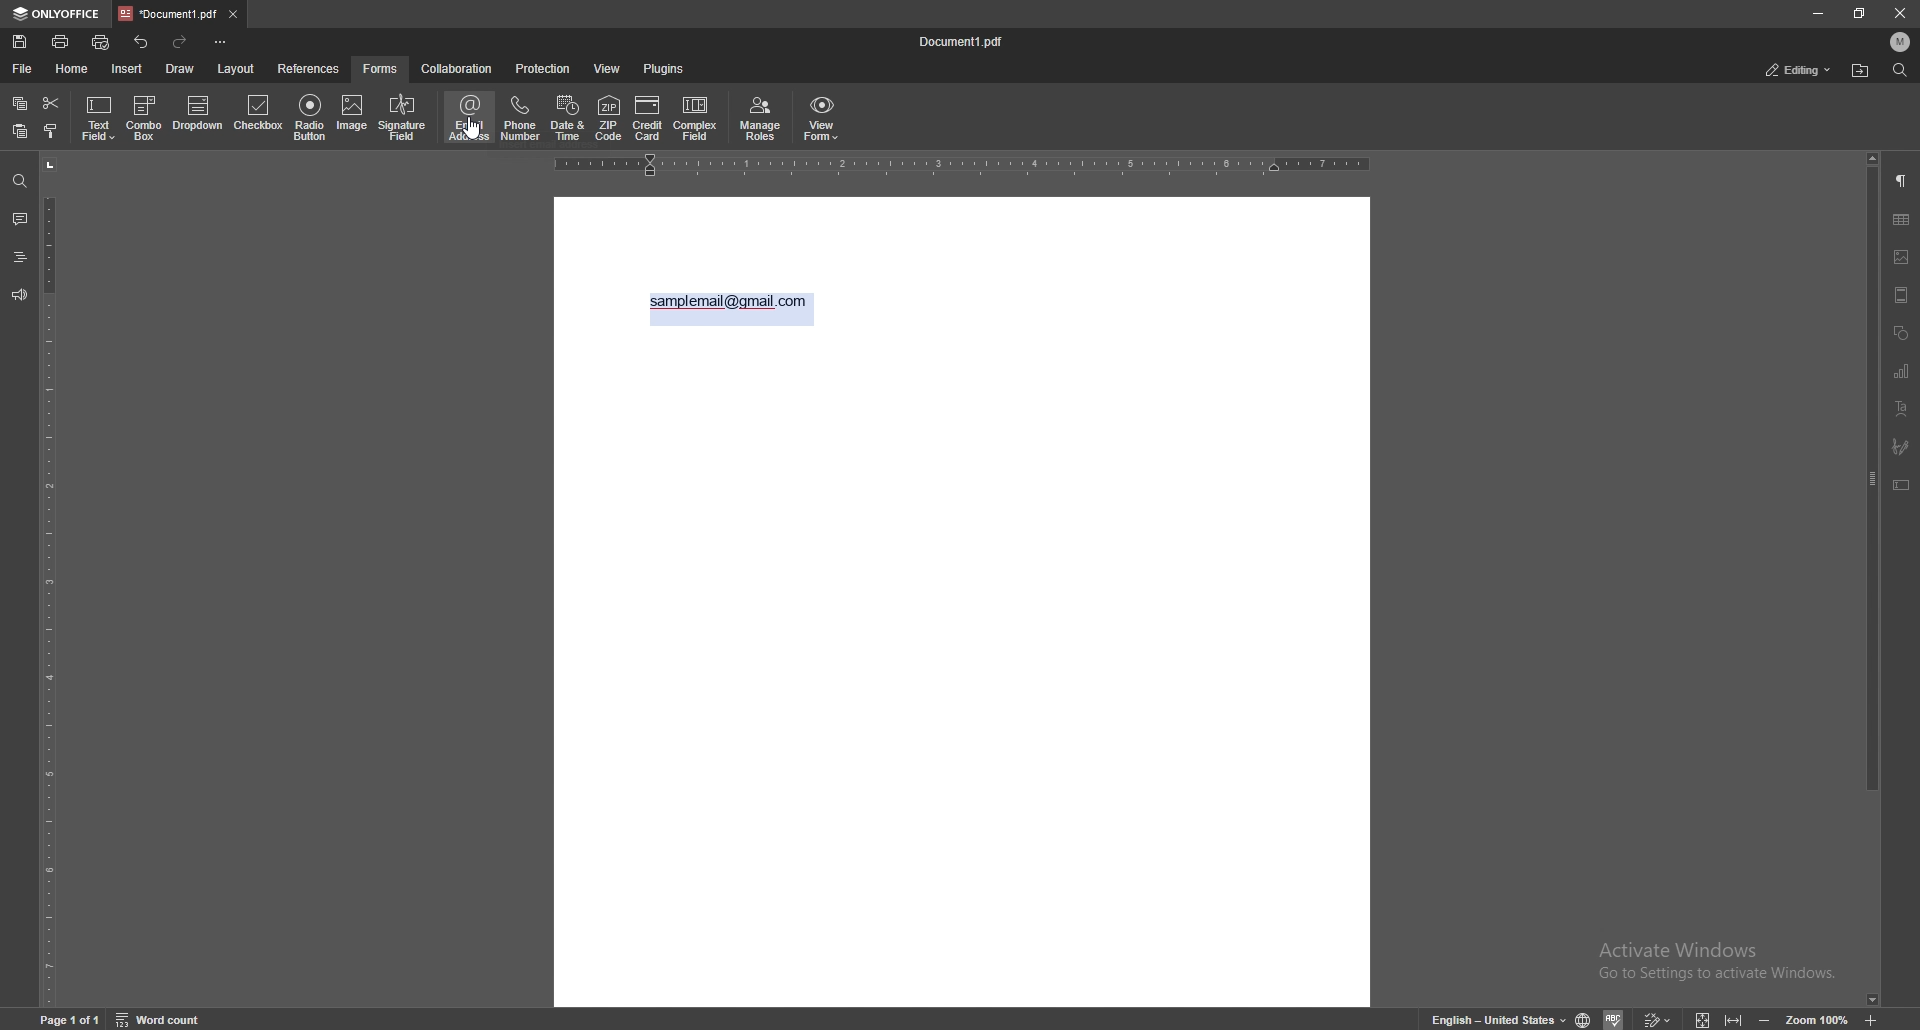 The width and height of the screenshot is (1920, 1030). I want to click on quickprint, so click(101, 42).